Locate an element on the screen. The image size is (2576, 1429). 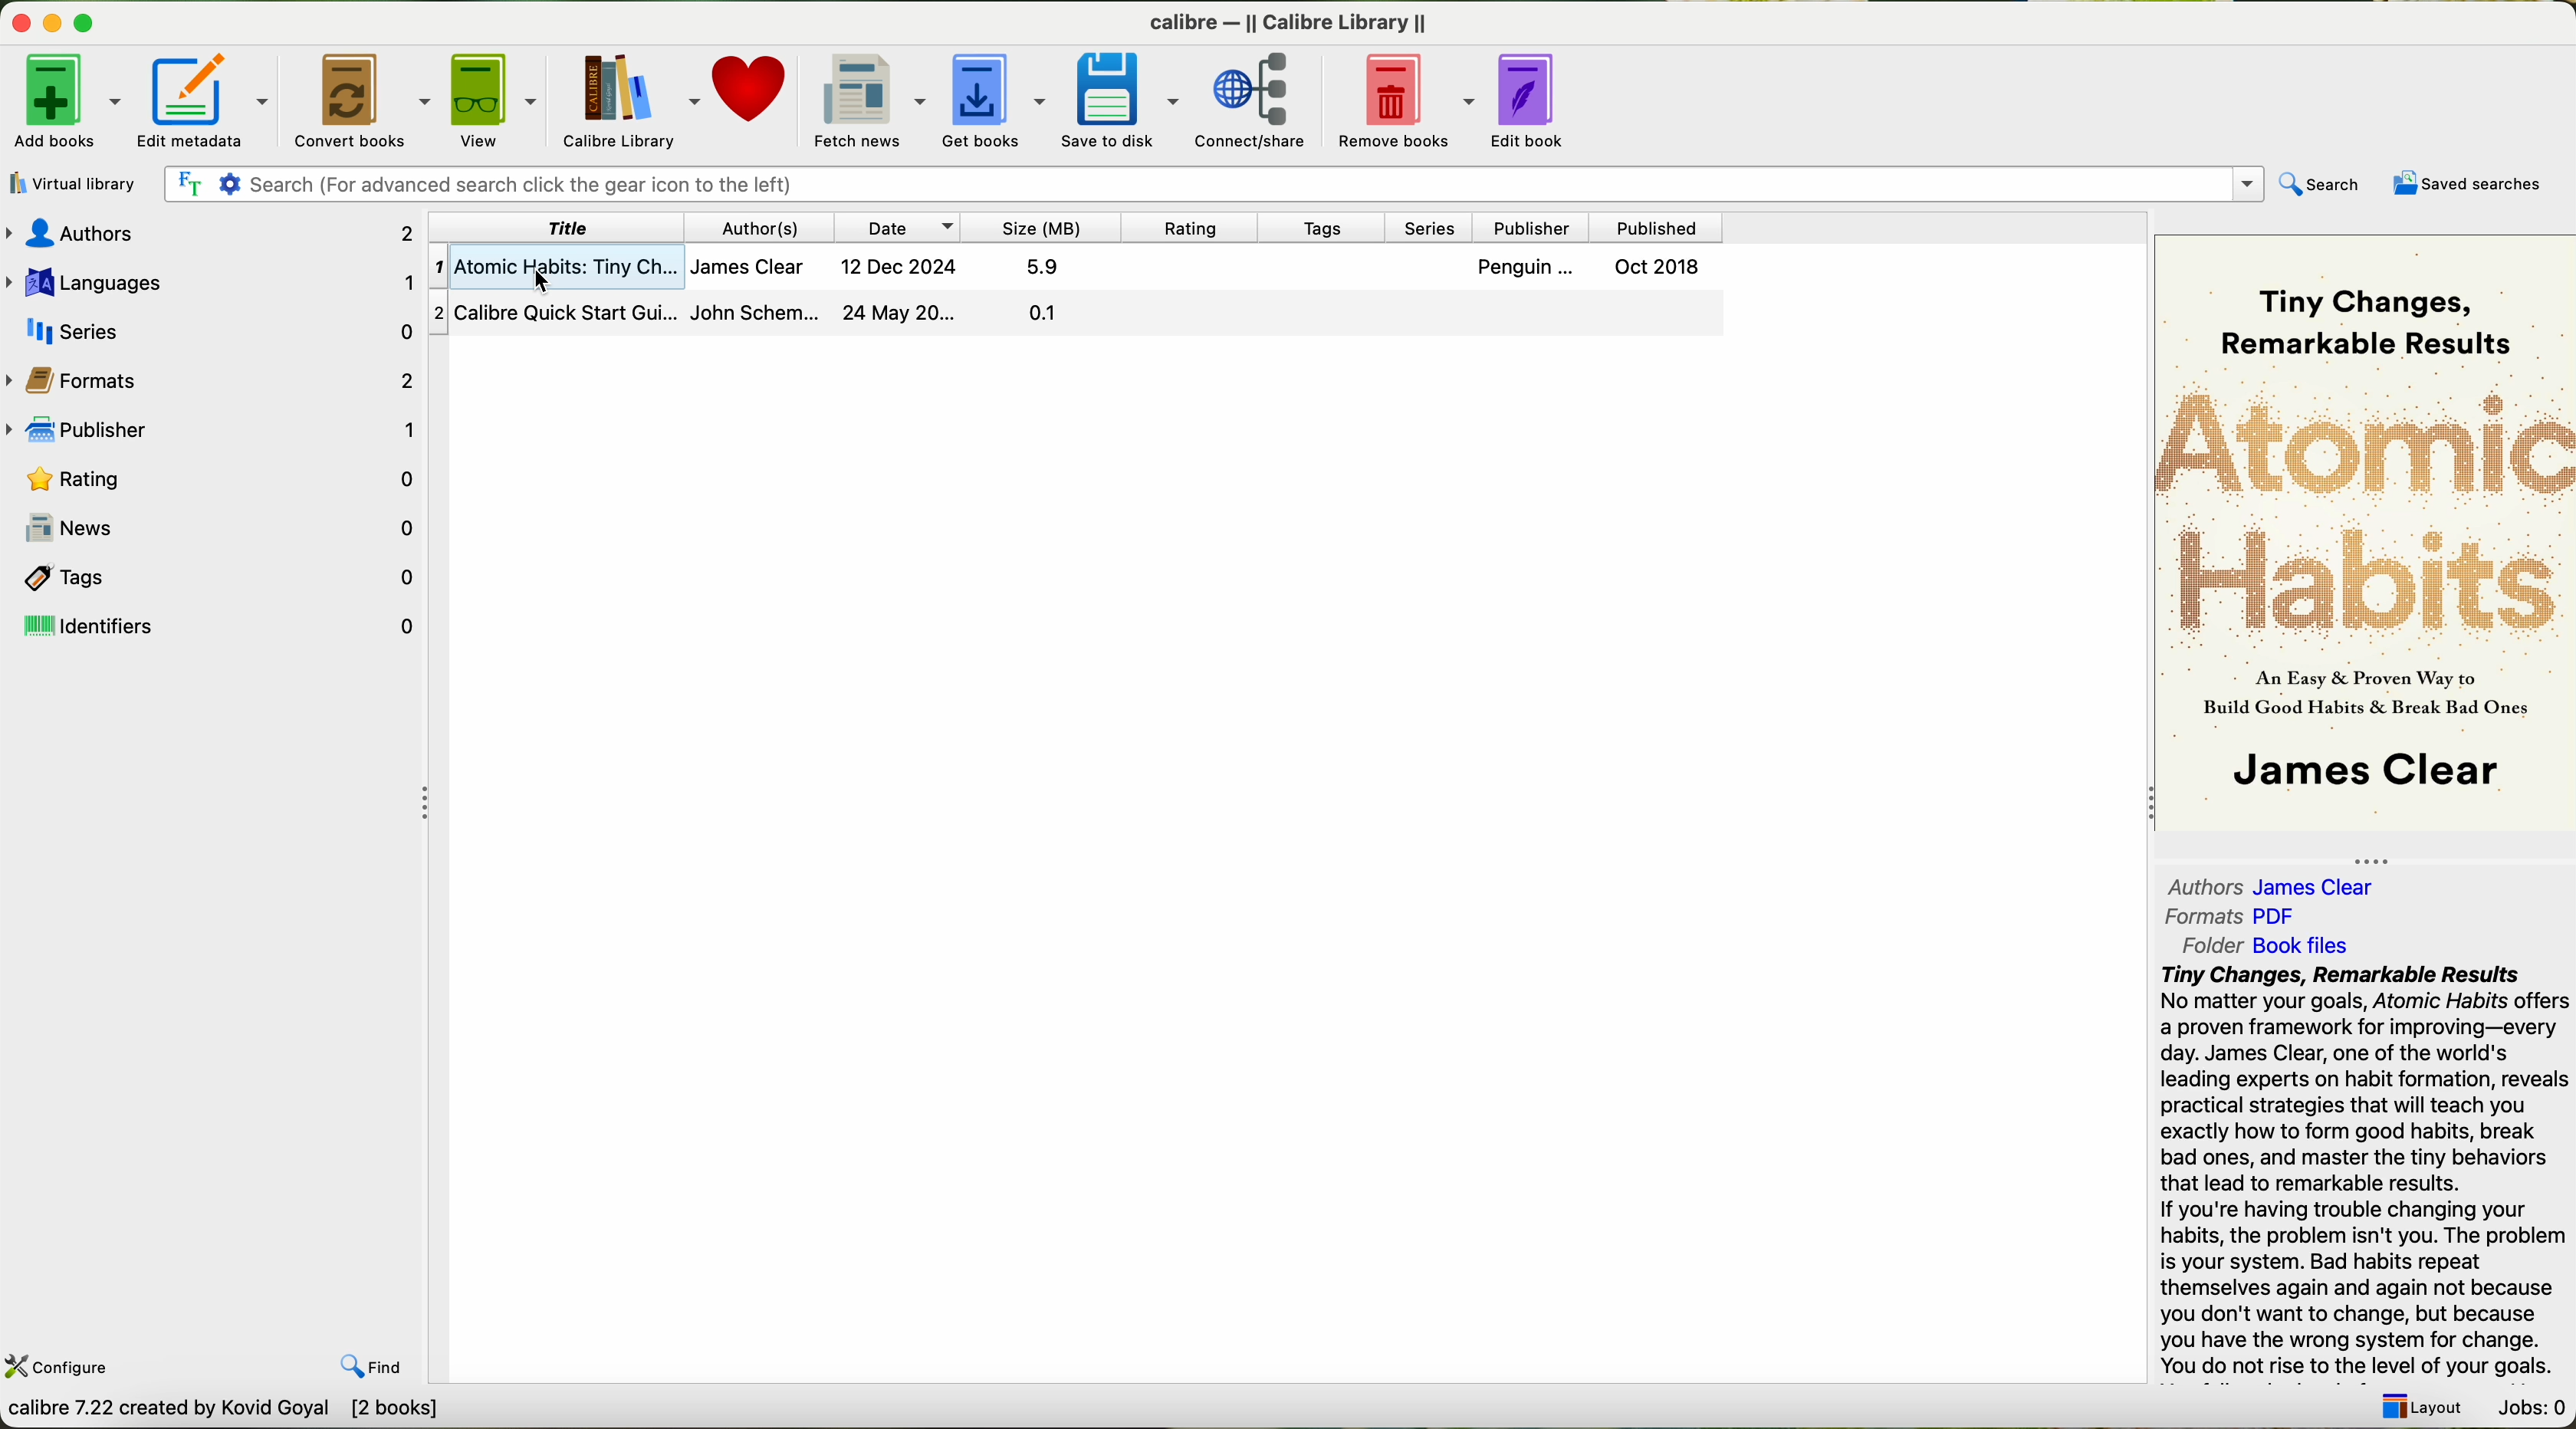
saved searches is located at coordinates (2466, 183).